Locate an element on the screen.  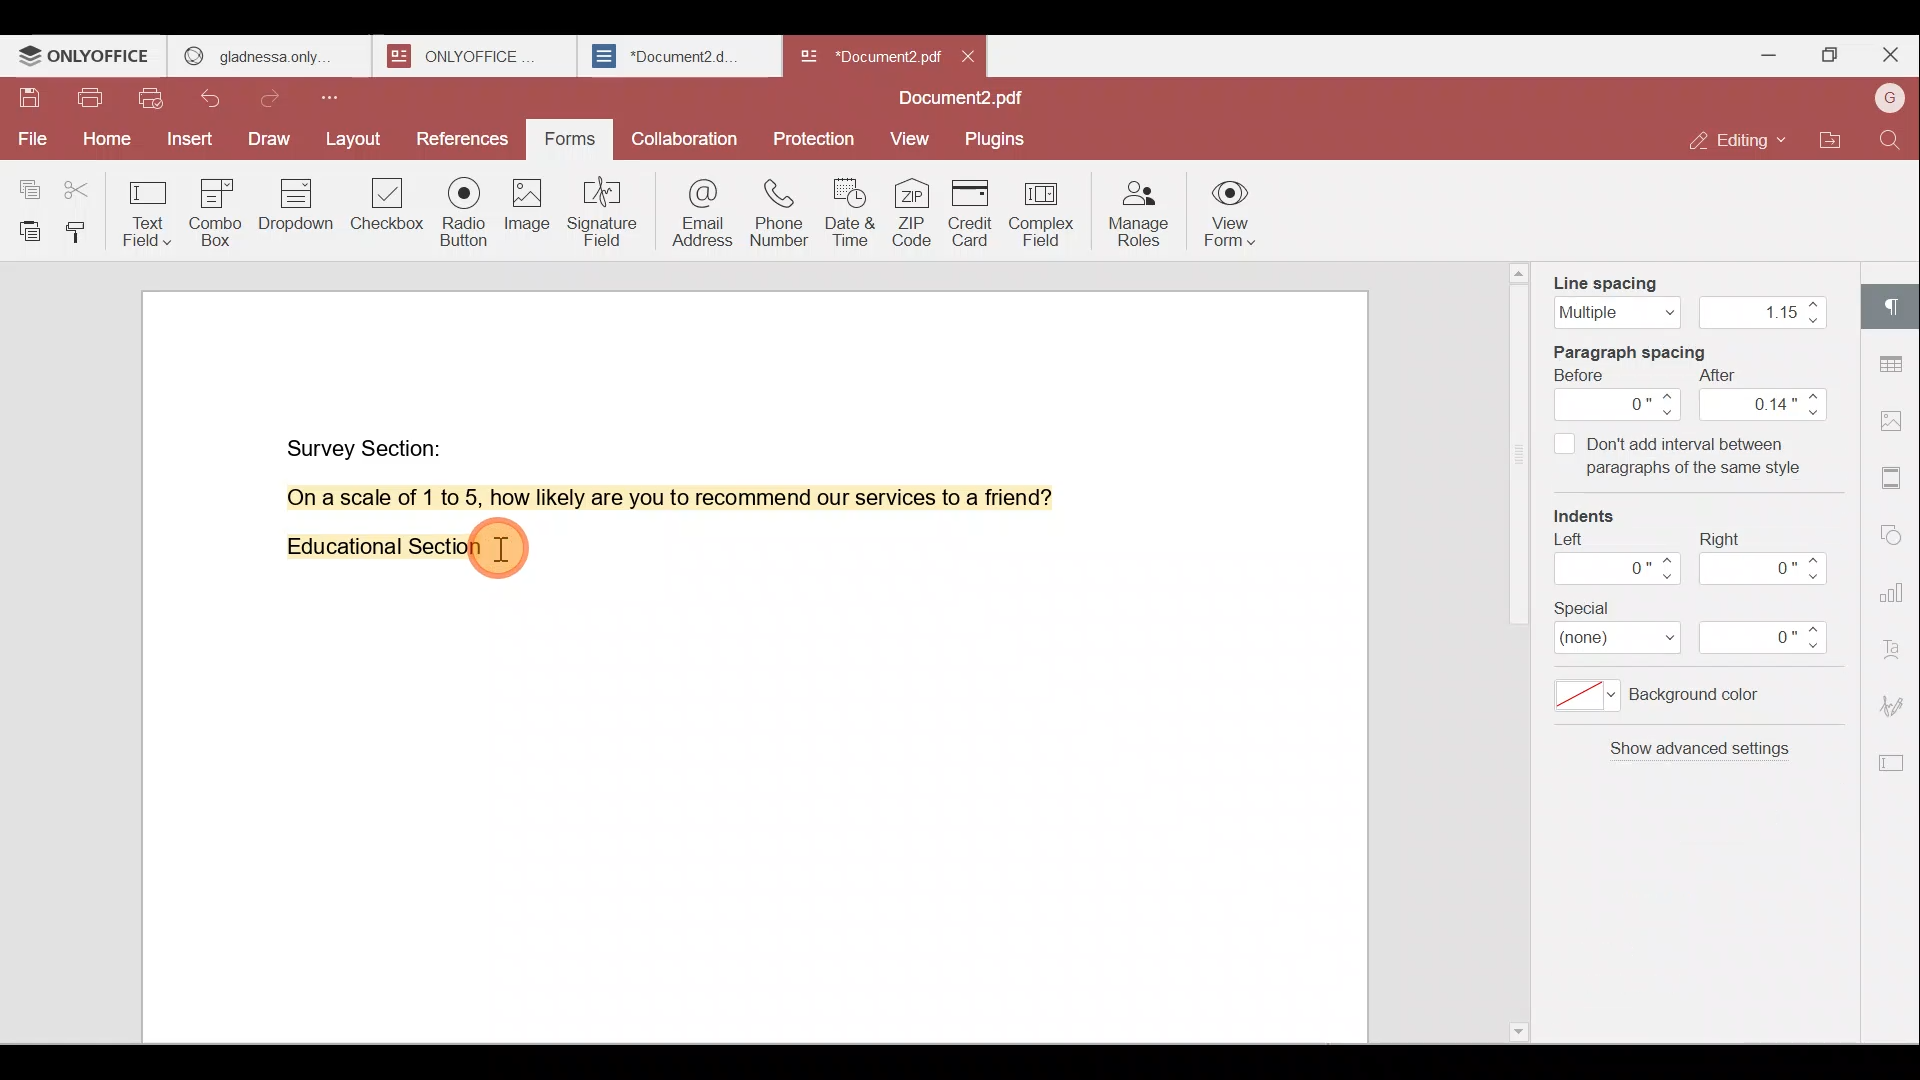
After is located at coordinates (1765, 395).